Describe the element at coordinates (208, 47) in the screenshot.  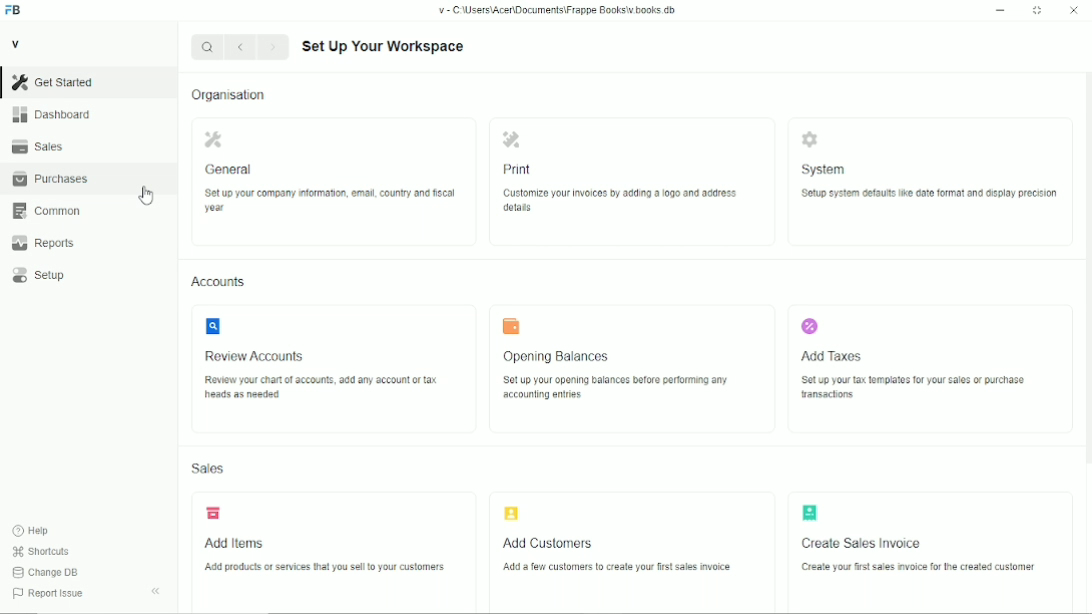
I see `Search` at that location.